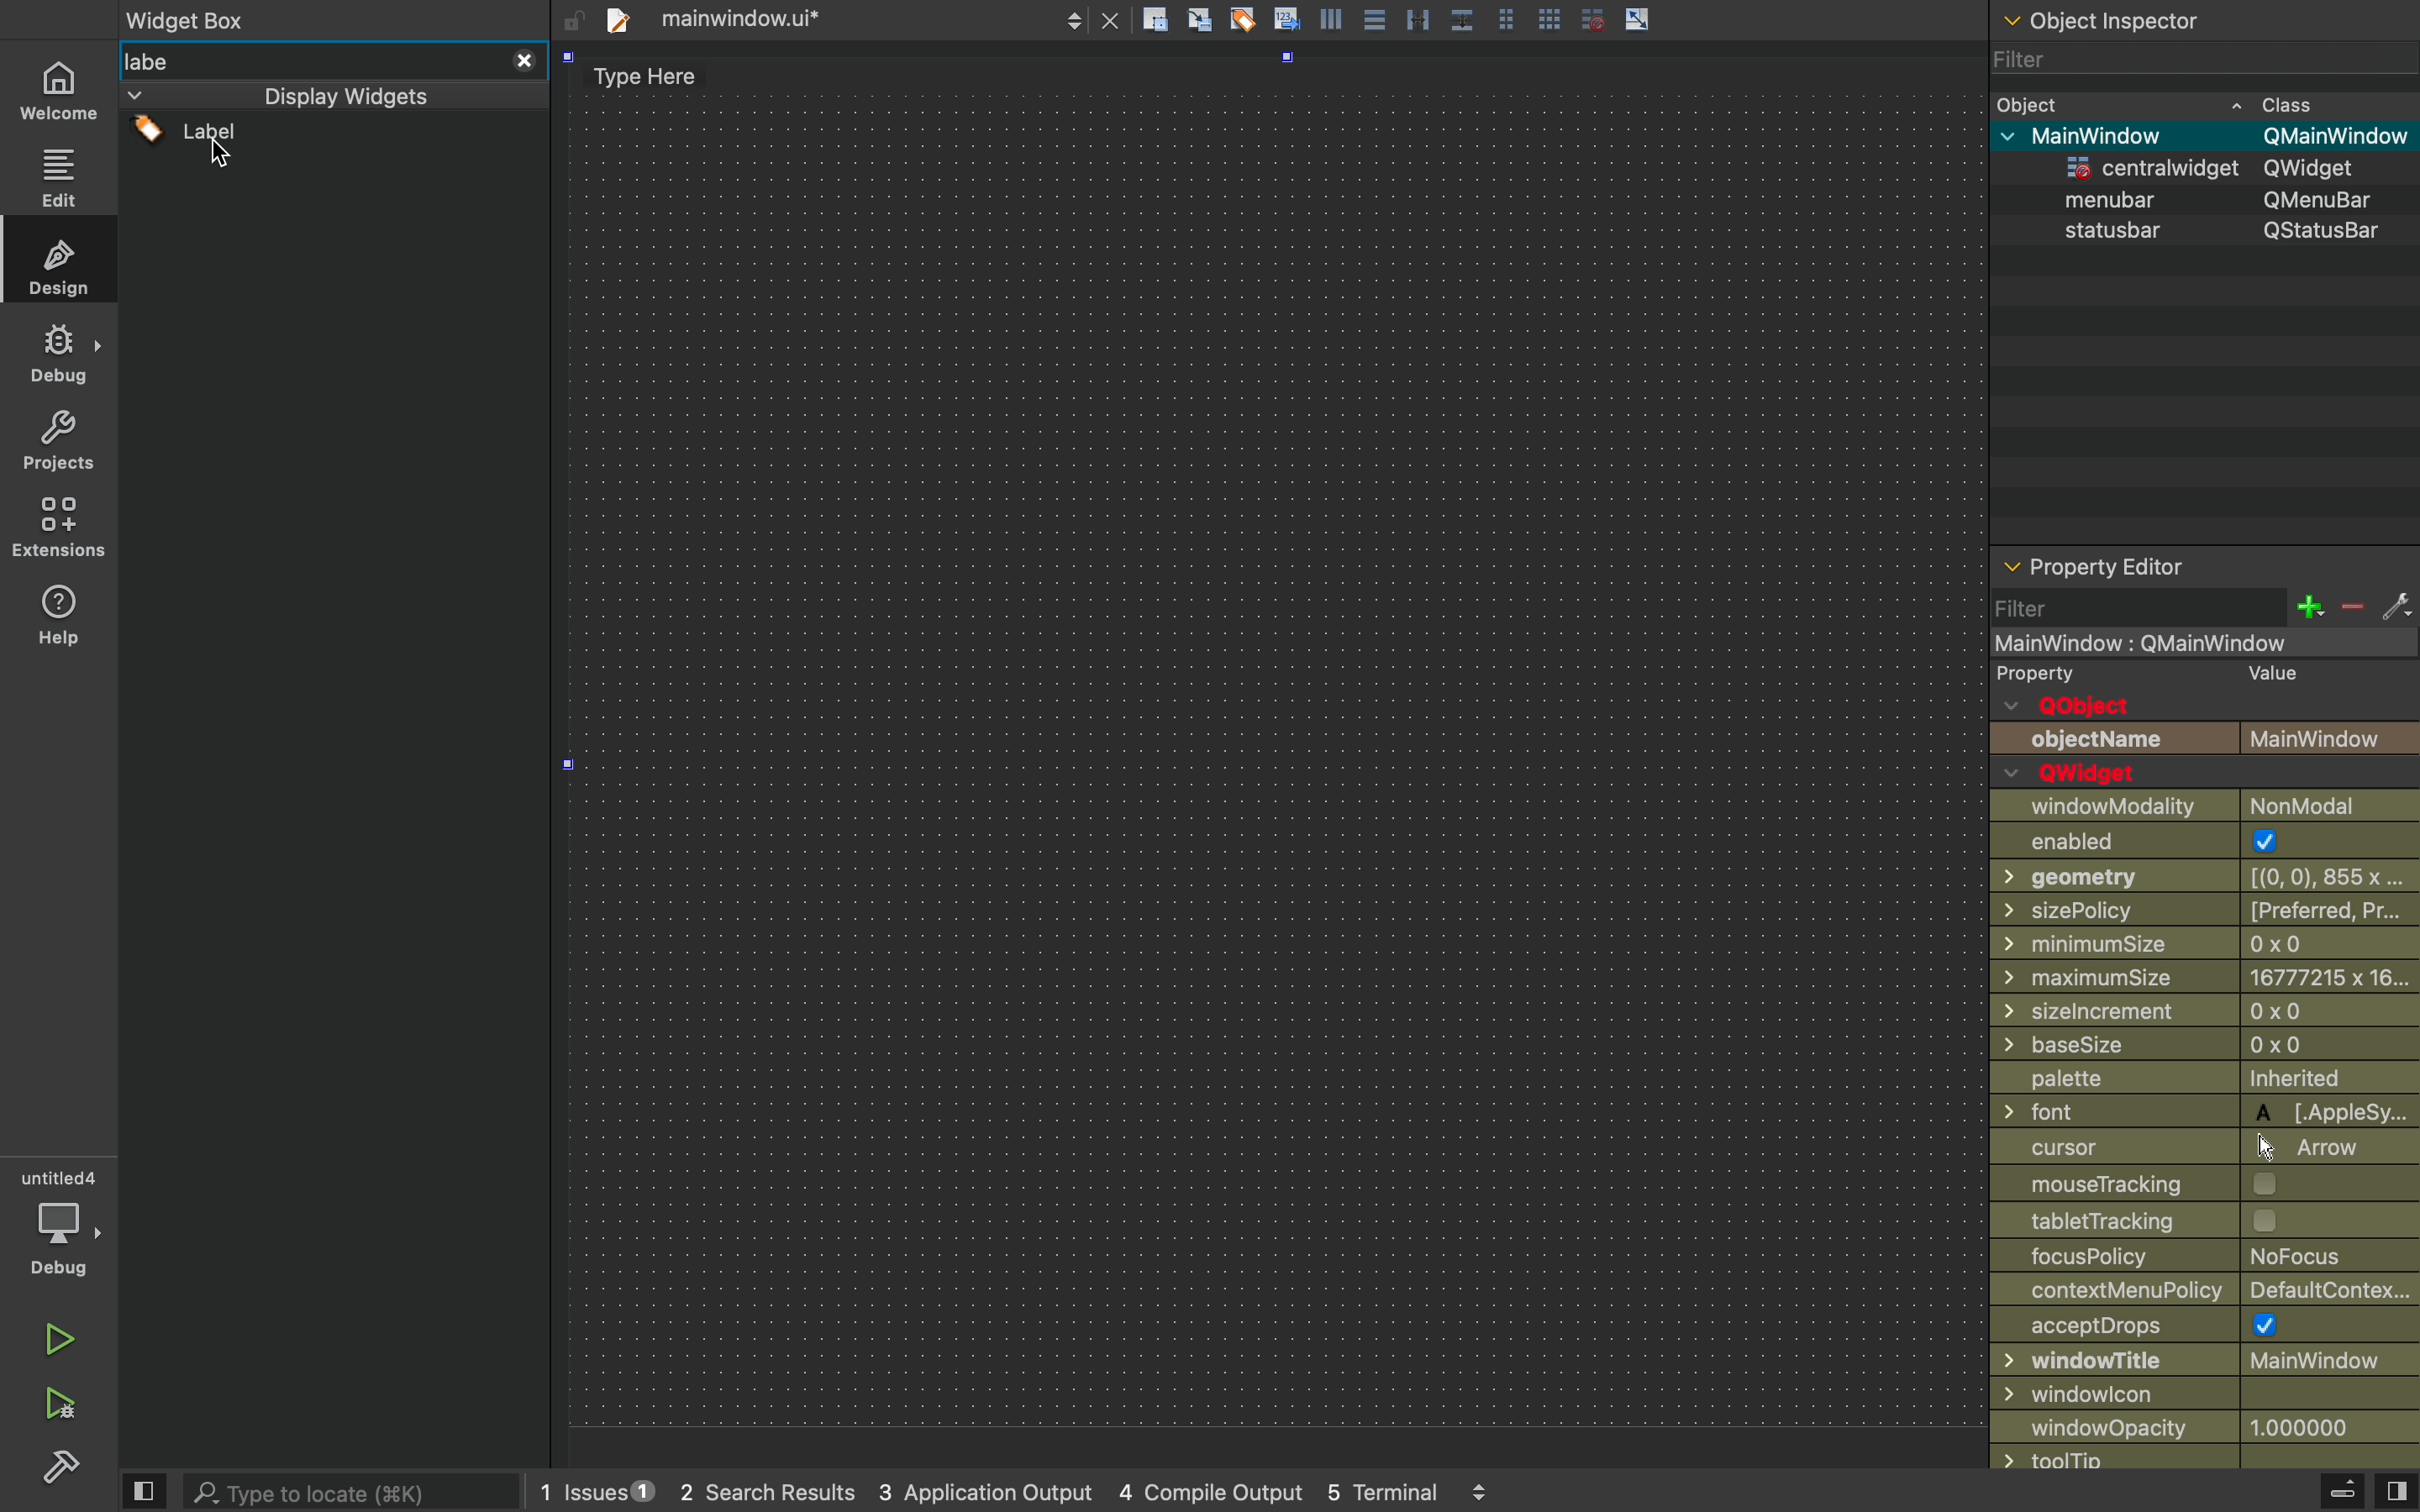 The height and width of the screenshot is (1512, 2420). I want to click on grid, so click(1591, 19).